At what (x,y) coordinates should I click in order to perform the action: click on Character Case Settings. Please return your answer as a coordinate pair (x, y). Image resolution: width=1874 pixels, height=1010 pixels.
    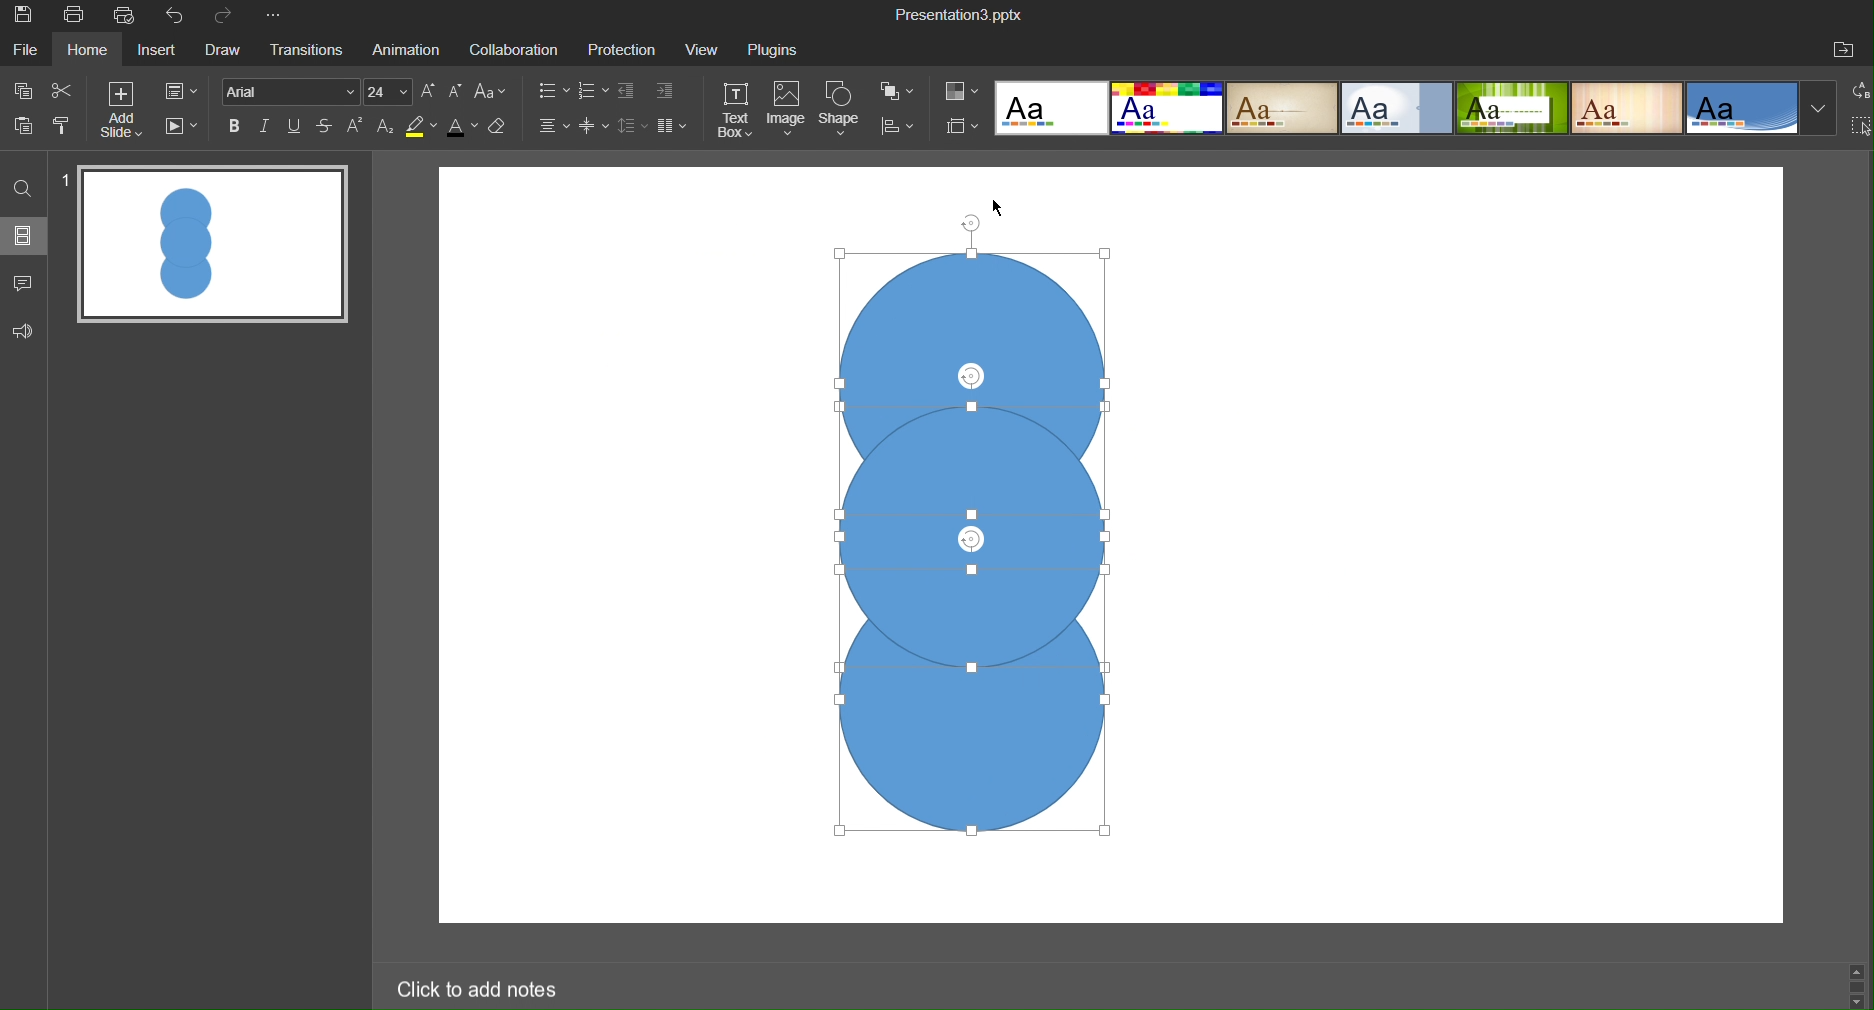
    Looking at the image, I should click on (490, 93).